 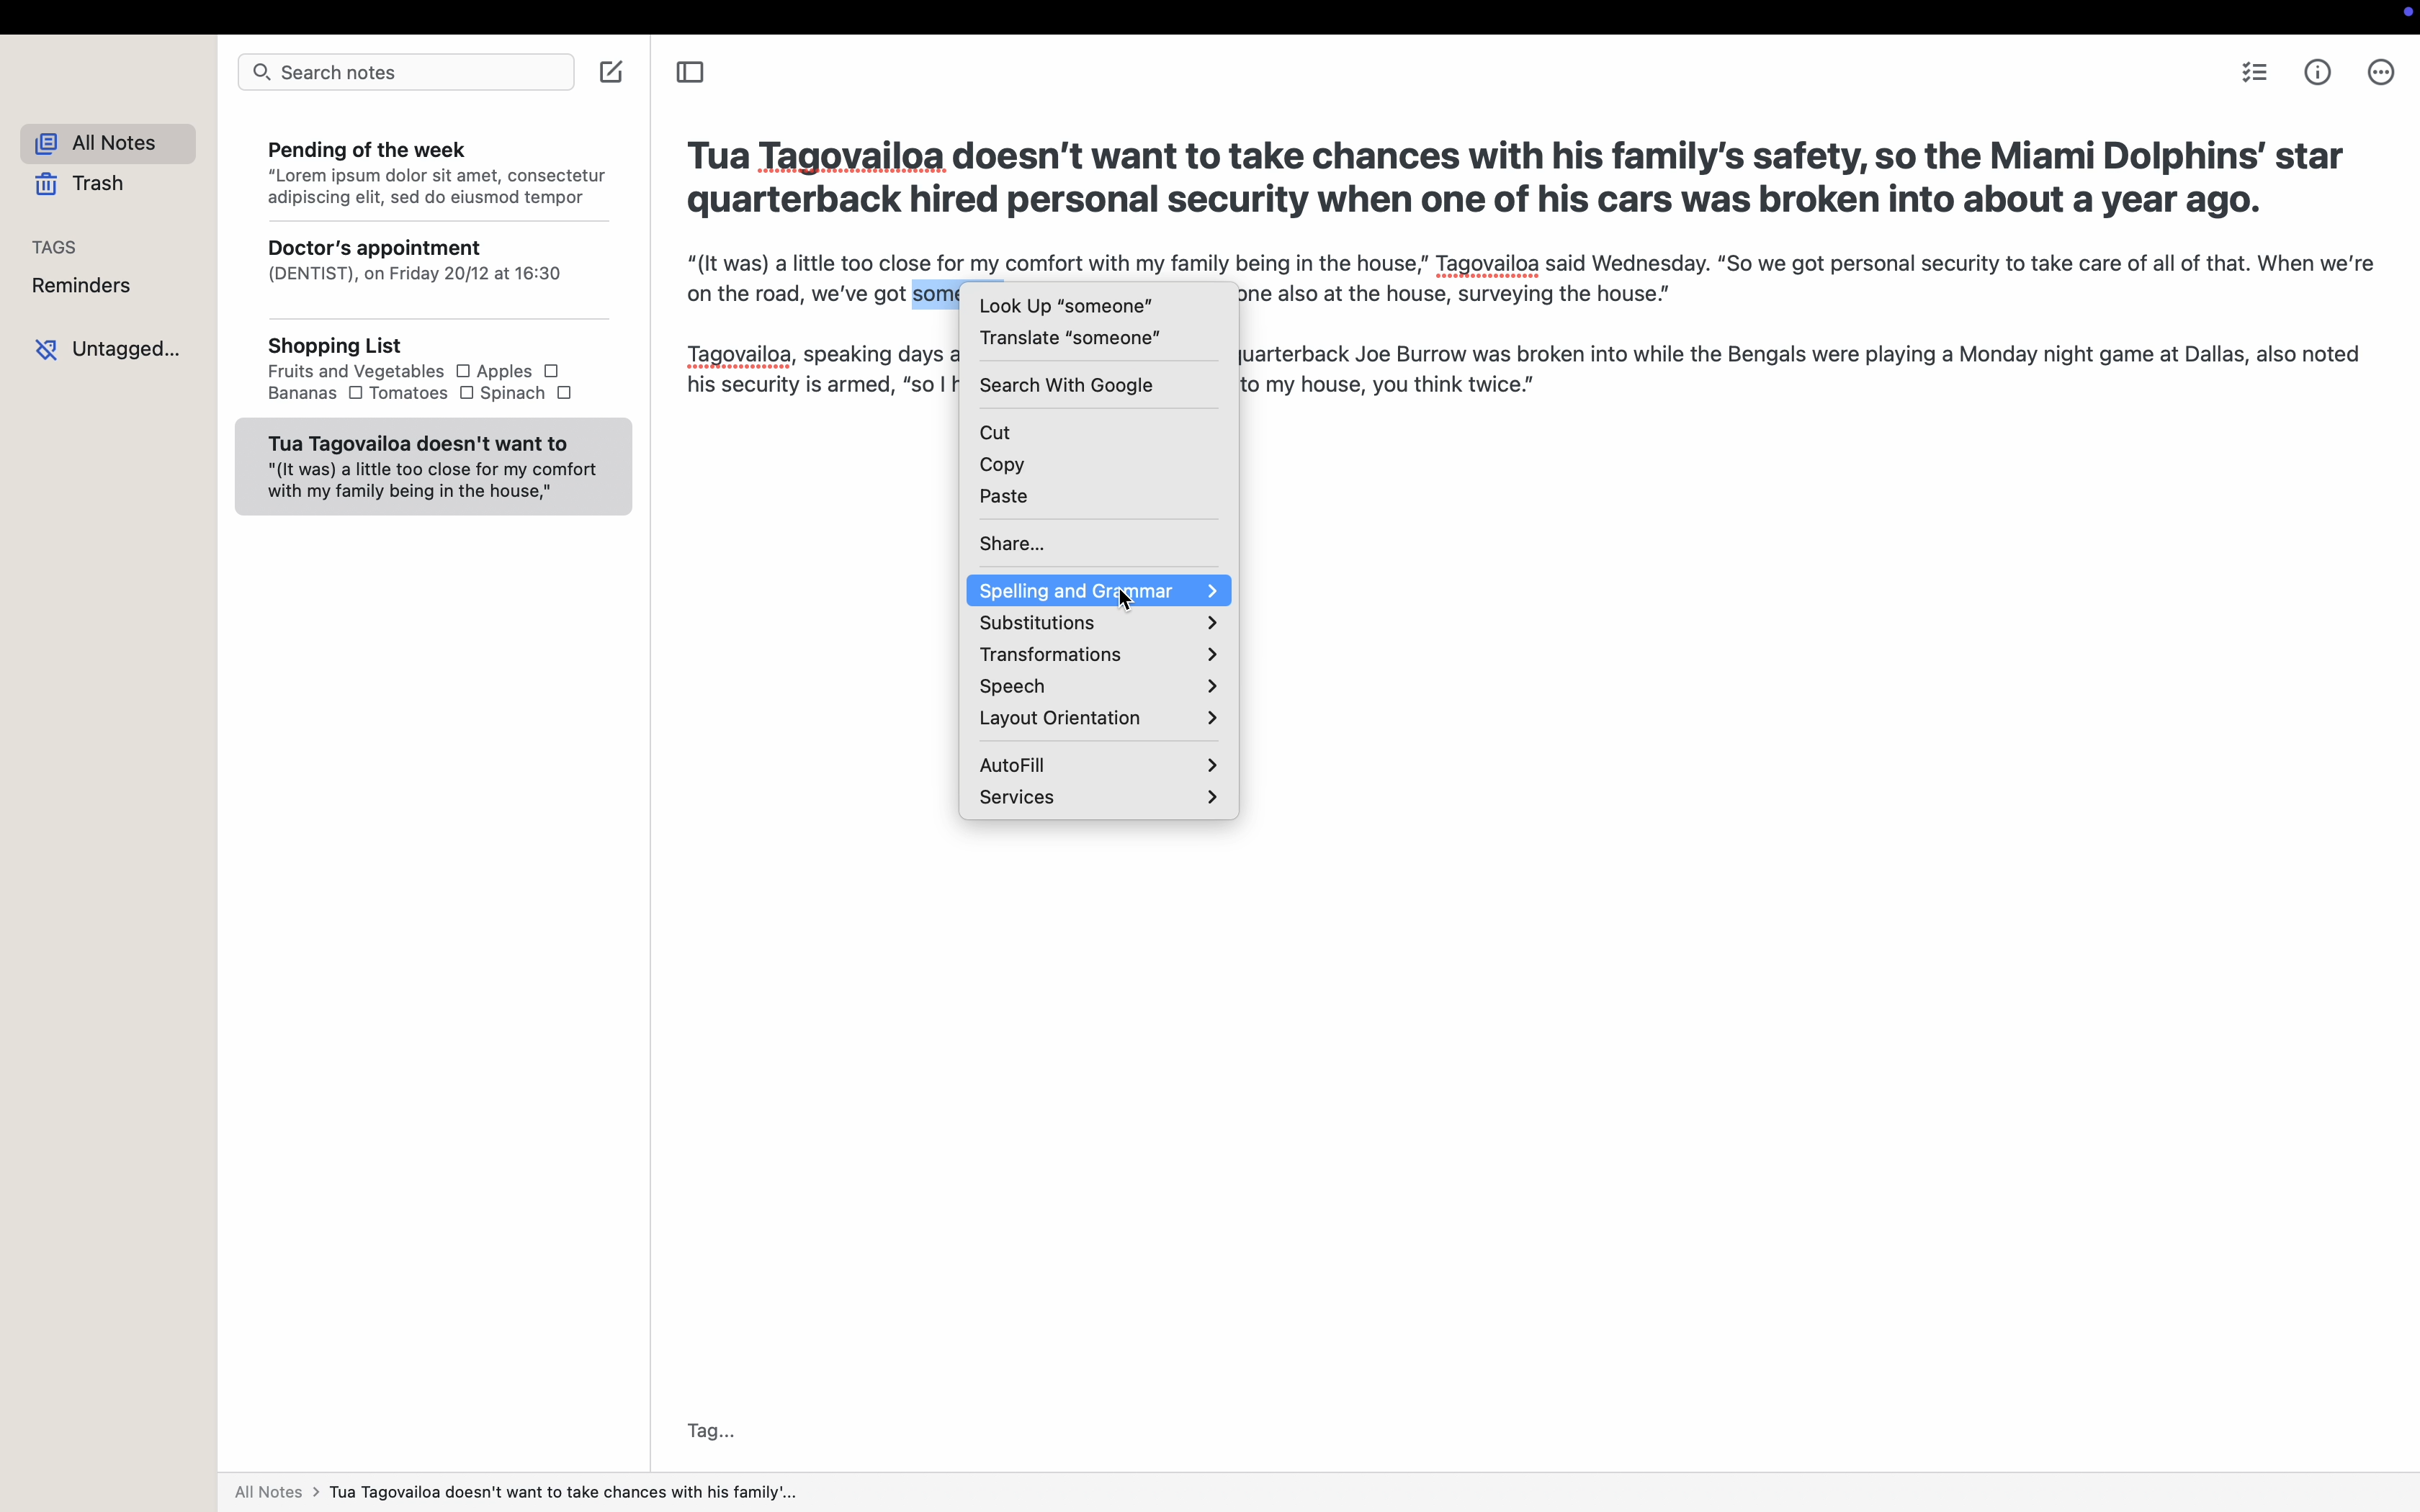 What do you see at coordinates (83, 286) in the screenshot?
I see `reminders` at bounding box center [83, 286].